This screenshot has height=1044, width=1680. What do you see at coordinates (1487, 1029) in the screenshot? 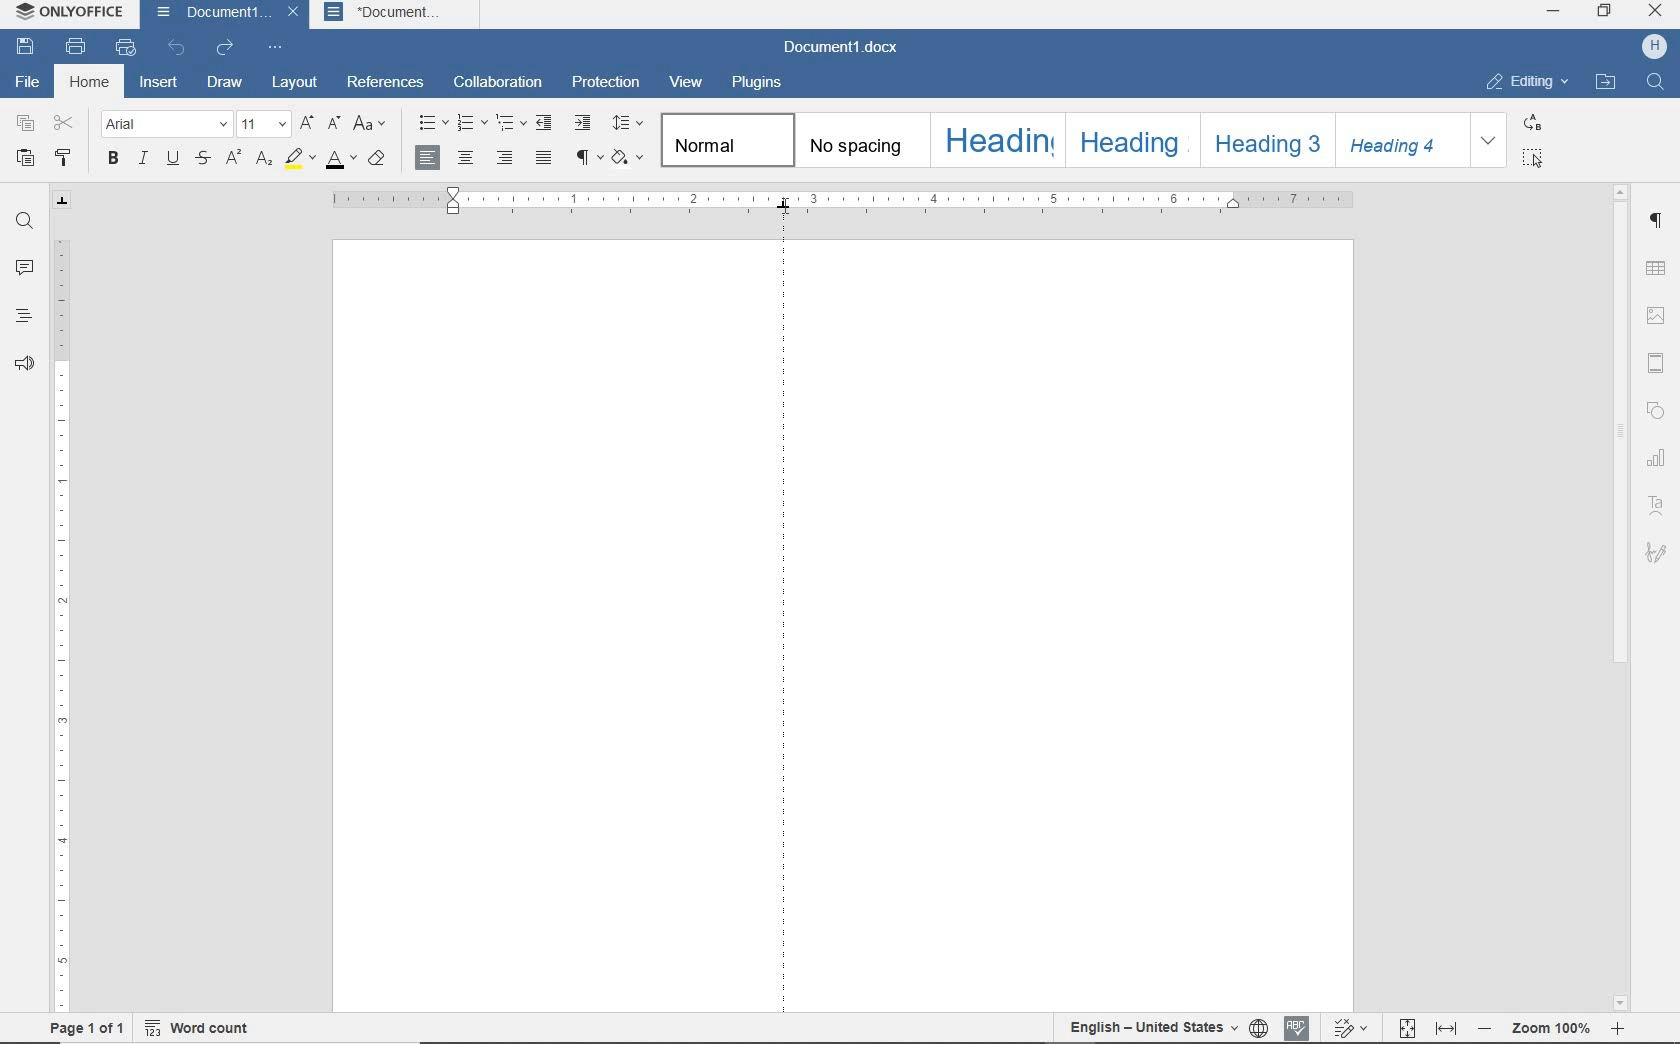
I see `zoom out` at bounding box center [1487, 1029].